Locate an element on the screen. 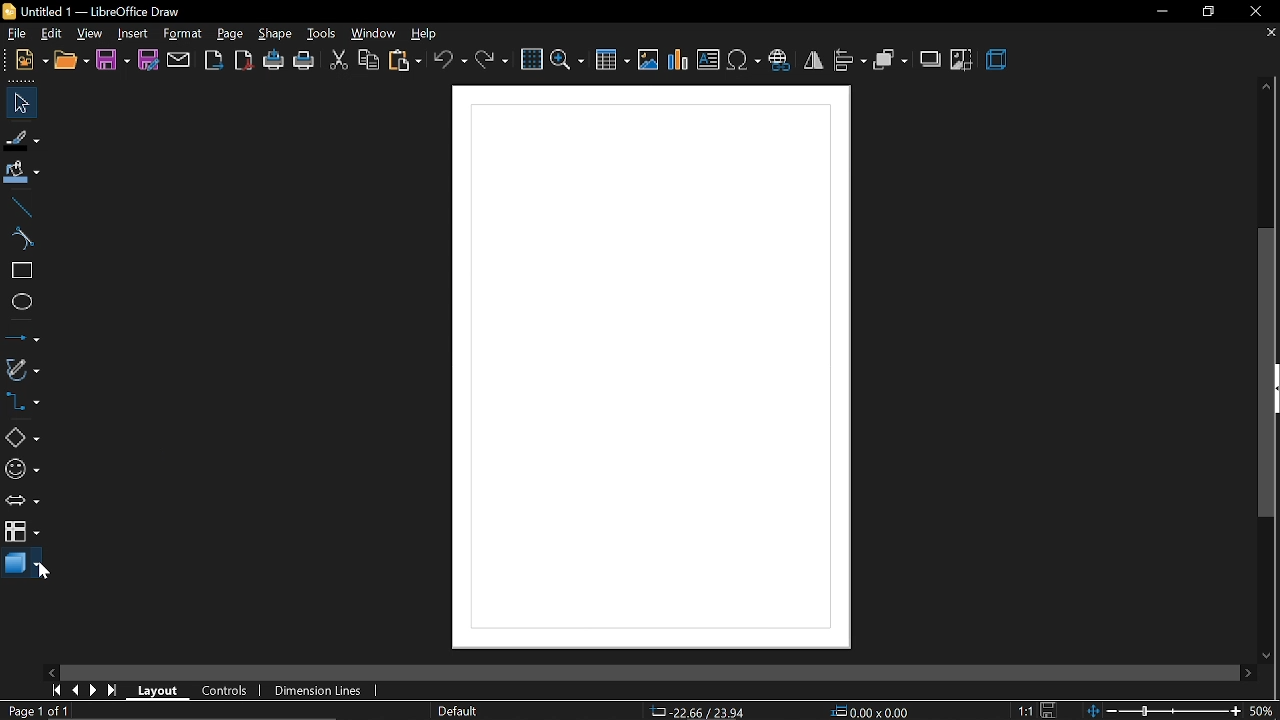 This screenshot has height=720, width=1280. page style is located at coordinates (458, 711).